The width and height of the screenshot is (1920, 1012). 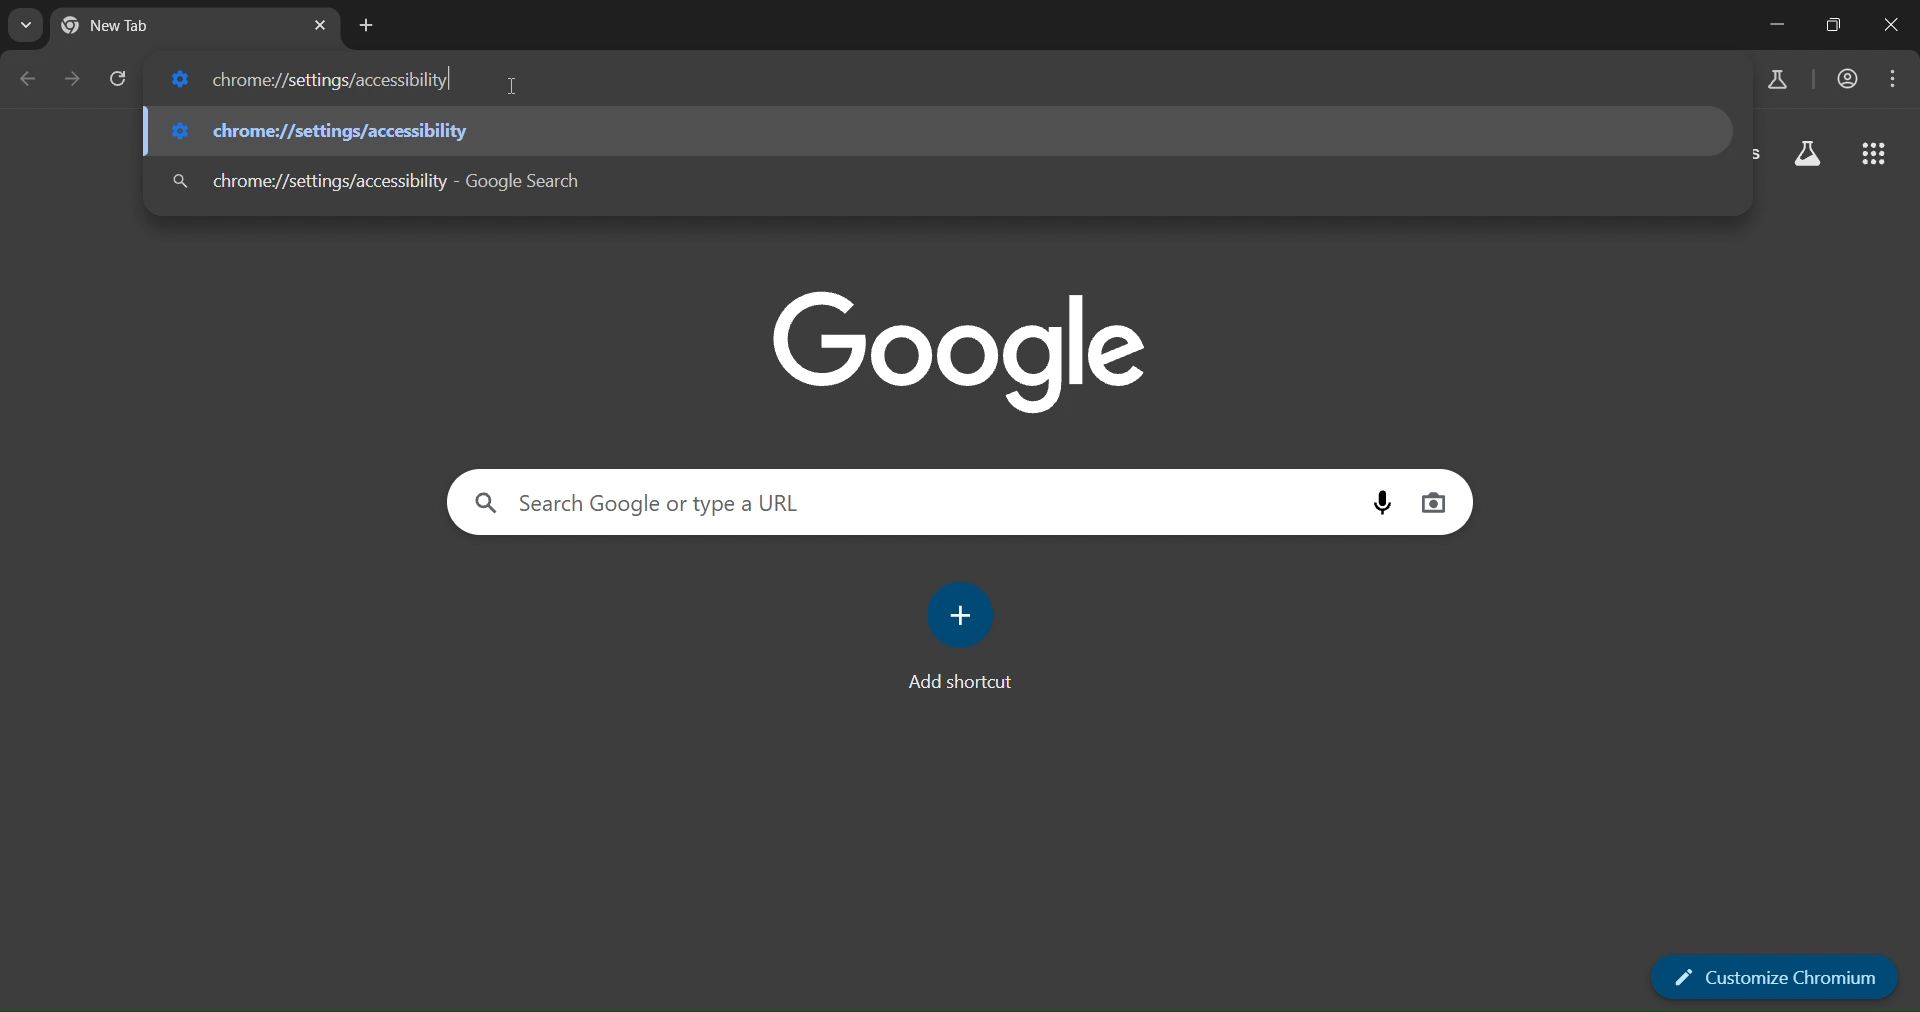 I want to click on restore down, so click(x=1837, y=25).